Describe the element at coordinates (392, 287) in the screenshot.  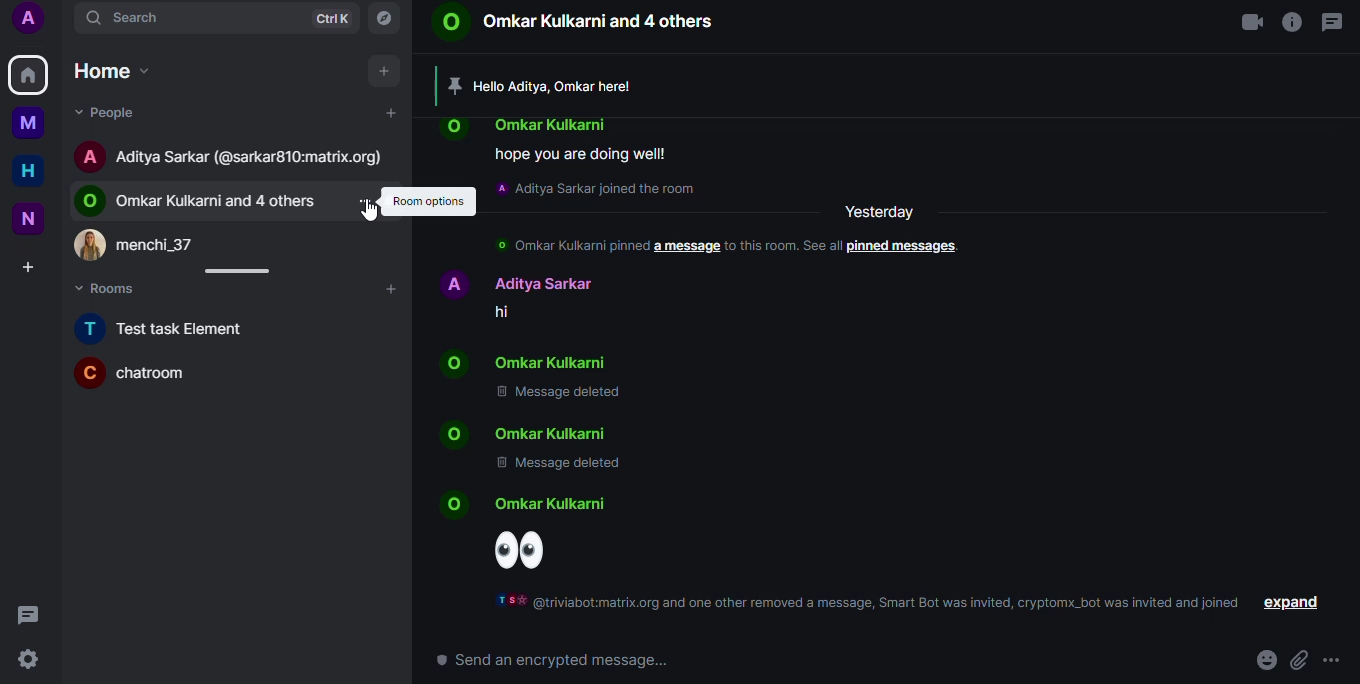
I see `add` at that location.